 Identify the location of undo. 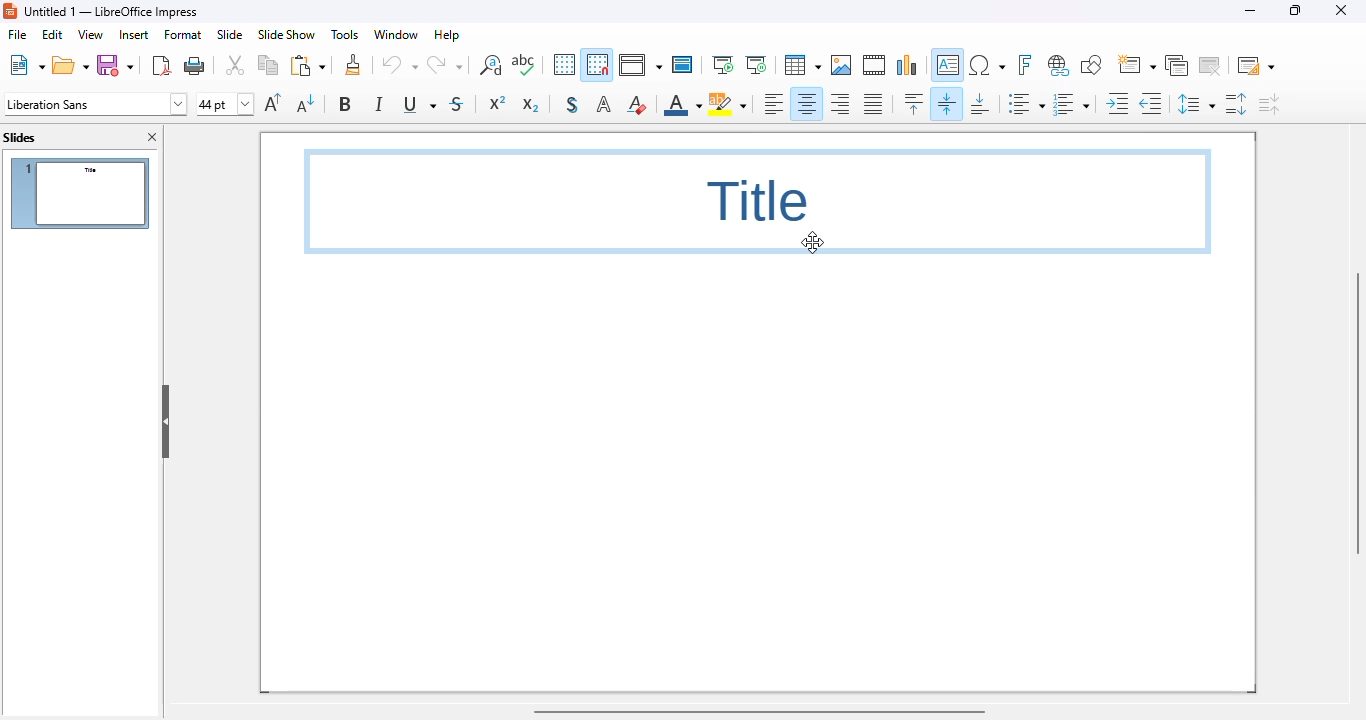
(400, 64).